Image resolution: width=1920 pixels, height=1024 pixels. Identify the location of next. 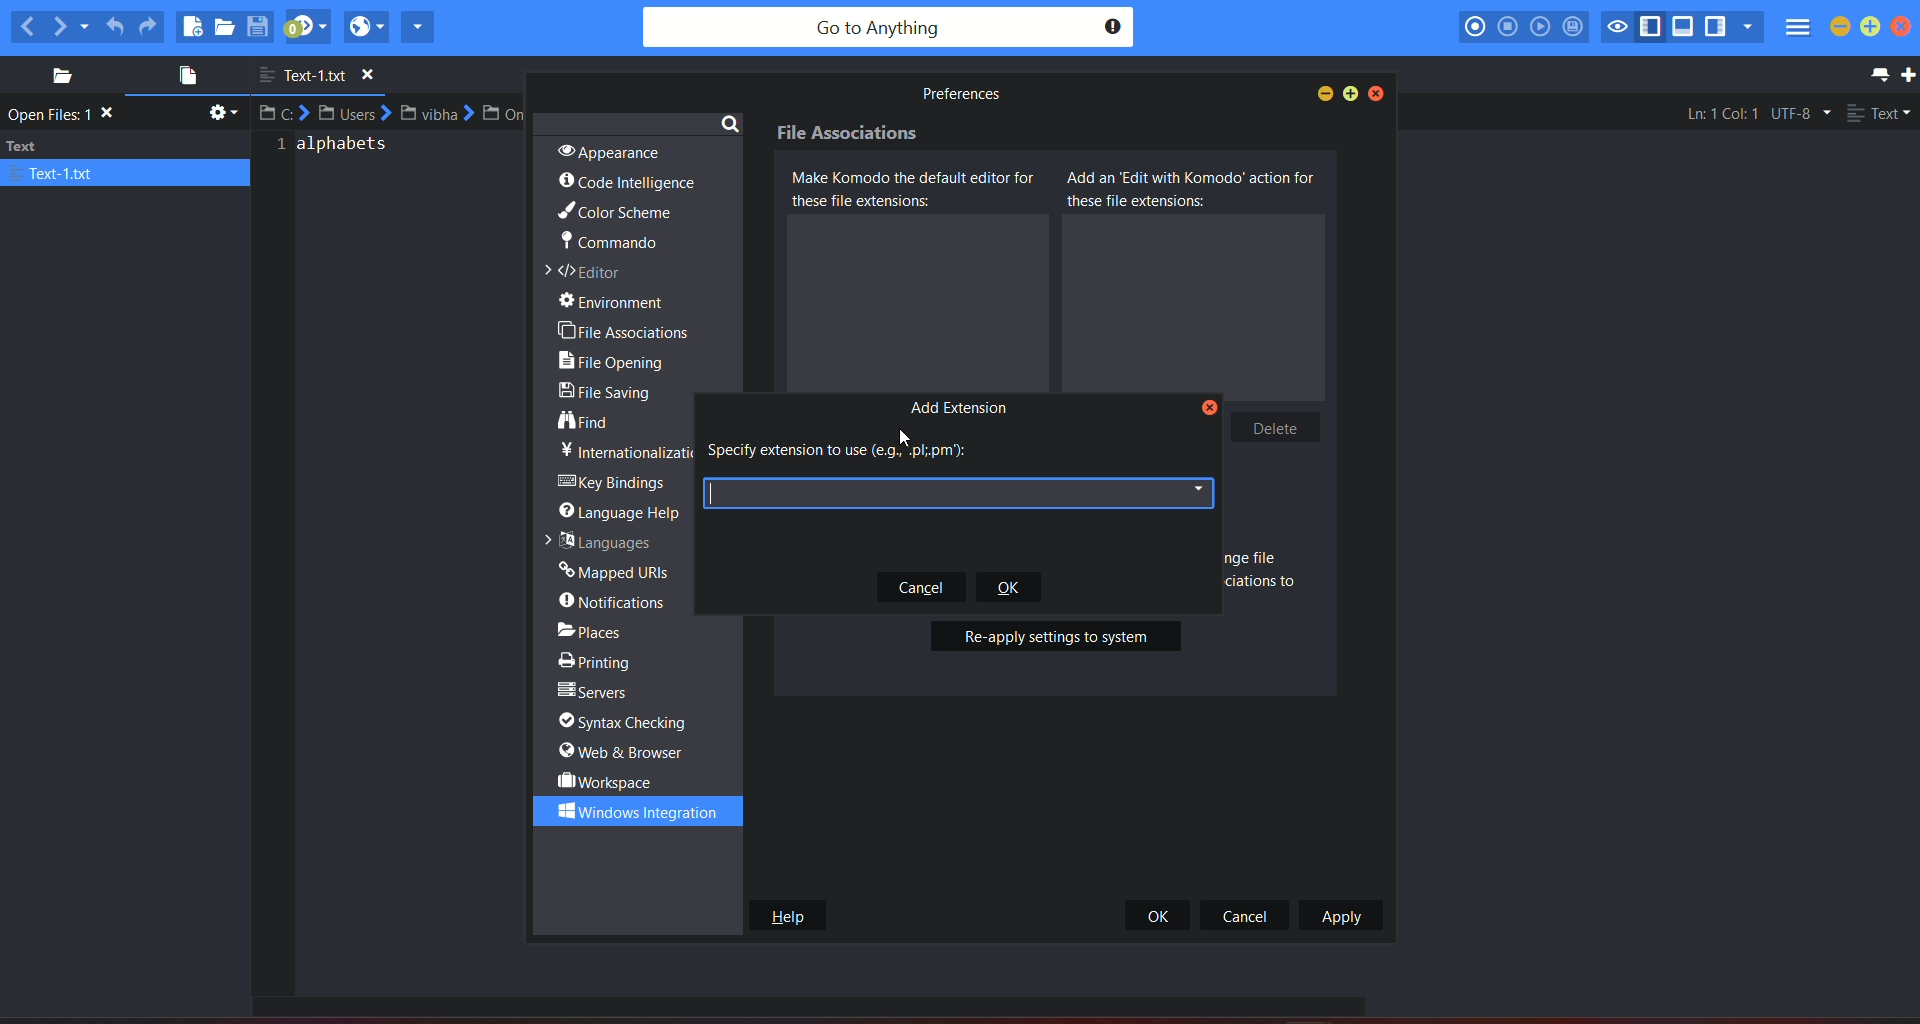
(71, 25).